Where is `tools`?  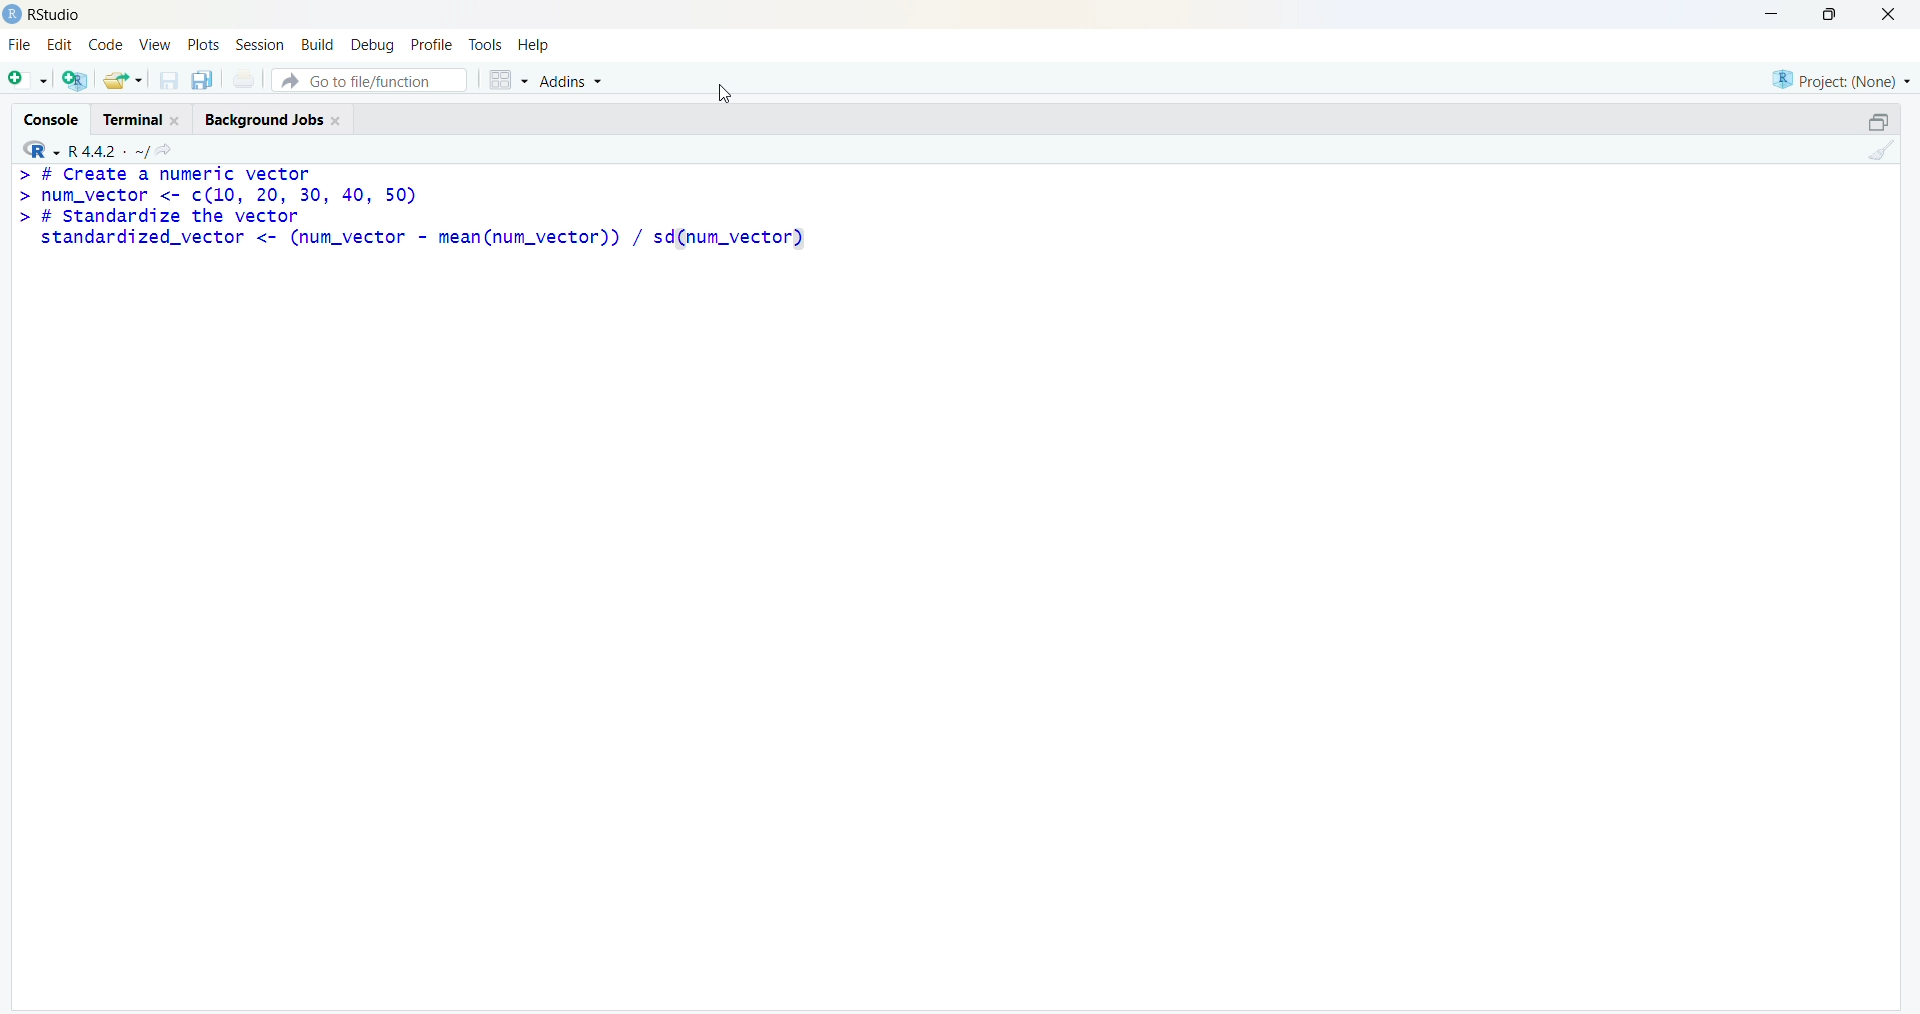
tools is located at coordinates (486, 45).